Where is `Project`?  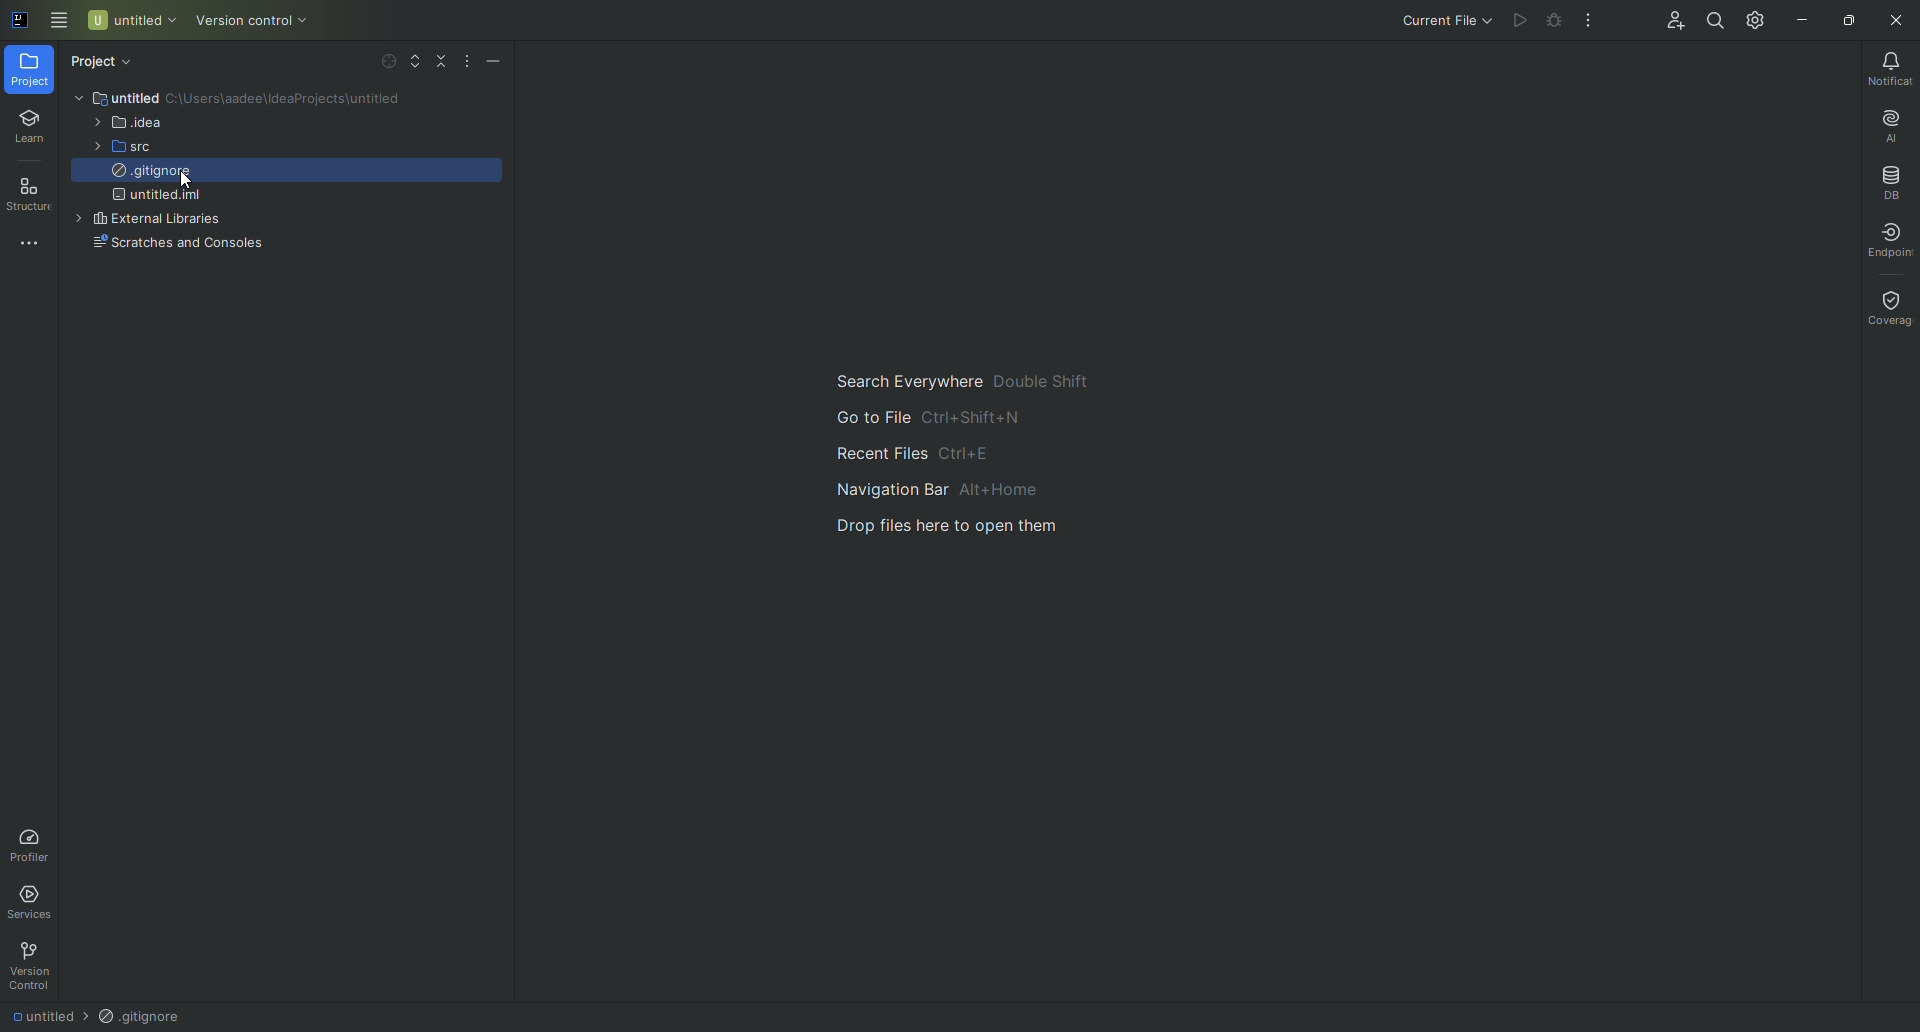 Project is located at coordinates (30, 71).